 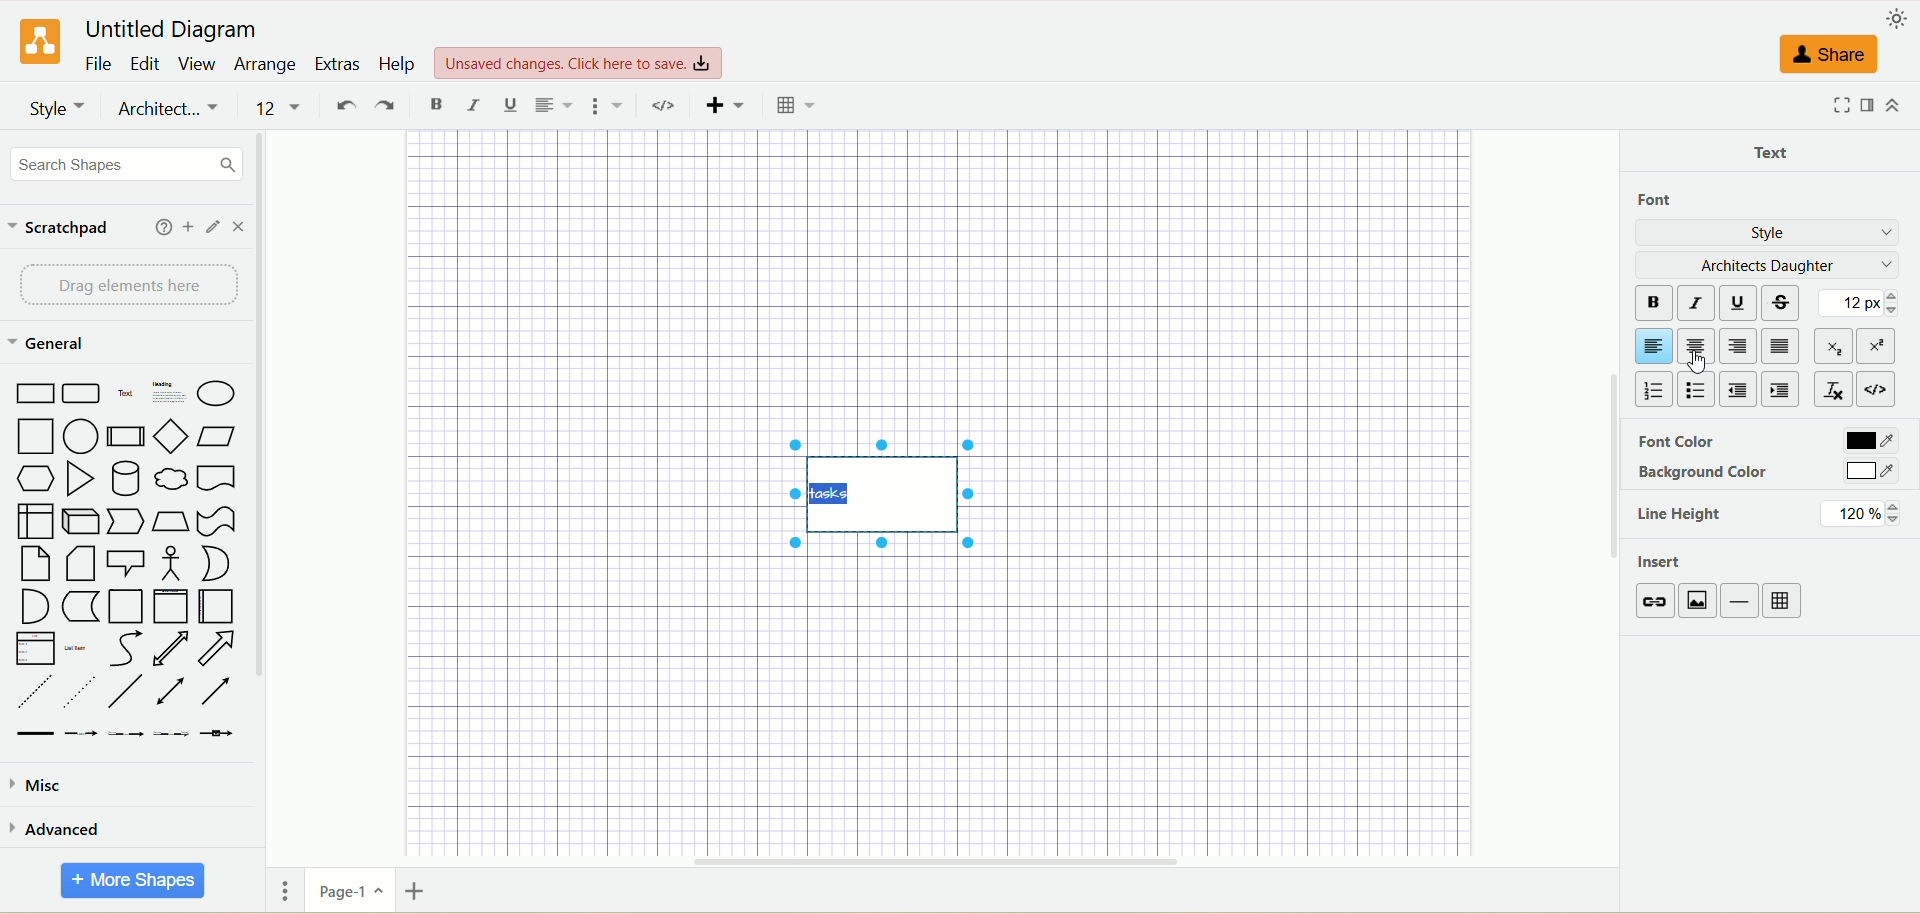 I want to click on Marker, so click(x=81, y=608).